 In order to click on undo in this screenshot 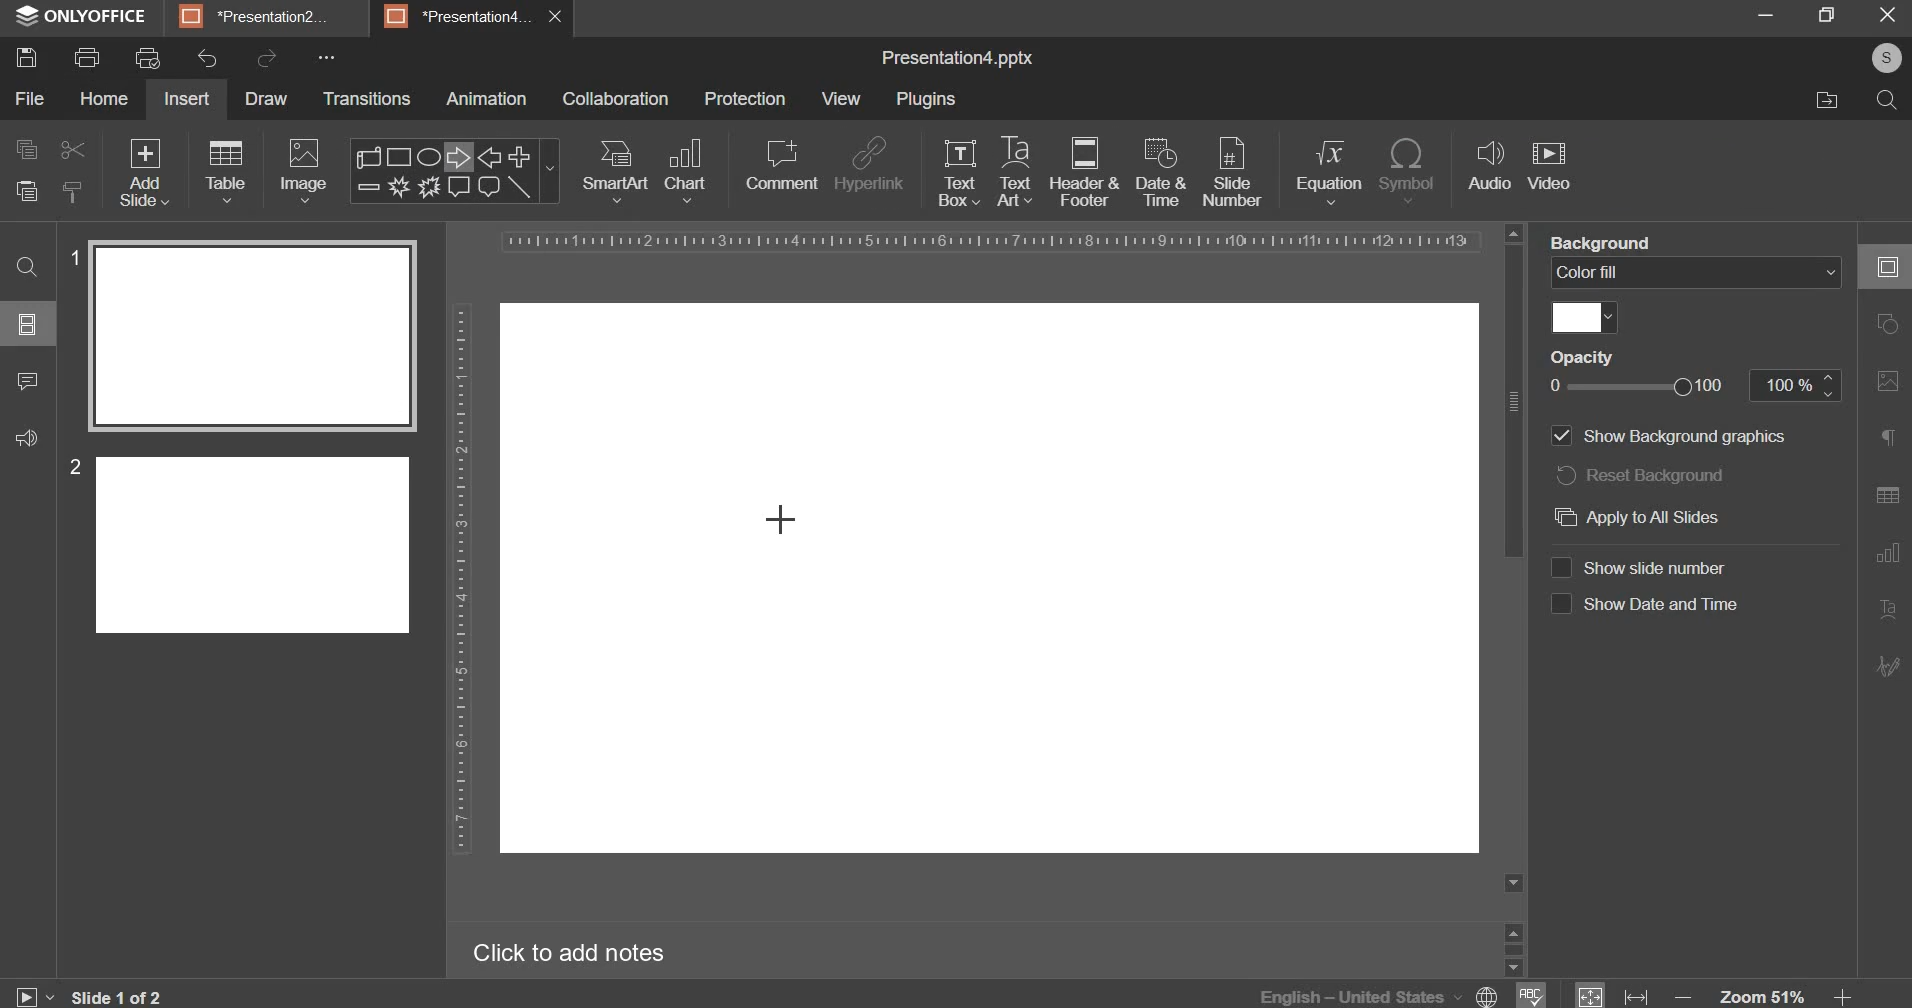, I will do `click(208, 59)`.